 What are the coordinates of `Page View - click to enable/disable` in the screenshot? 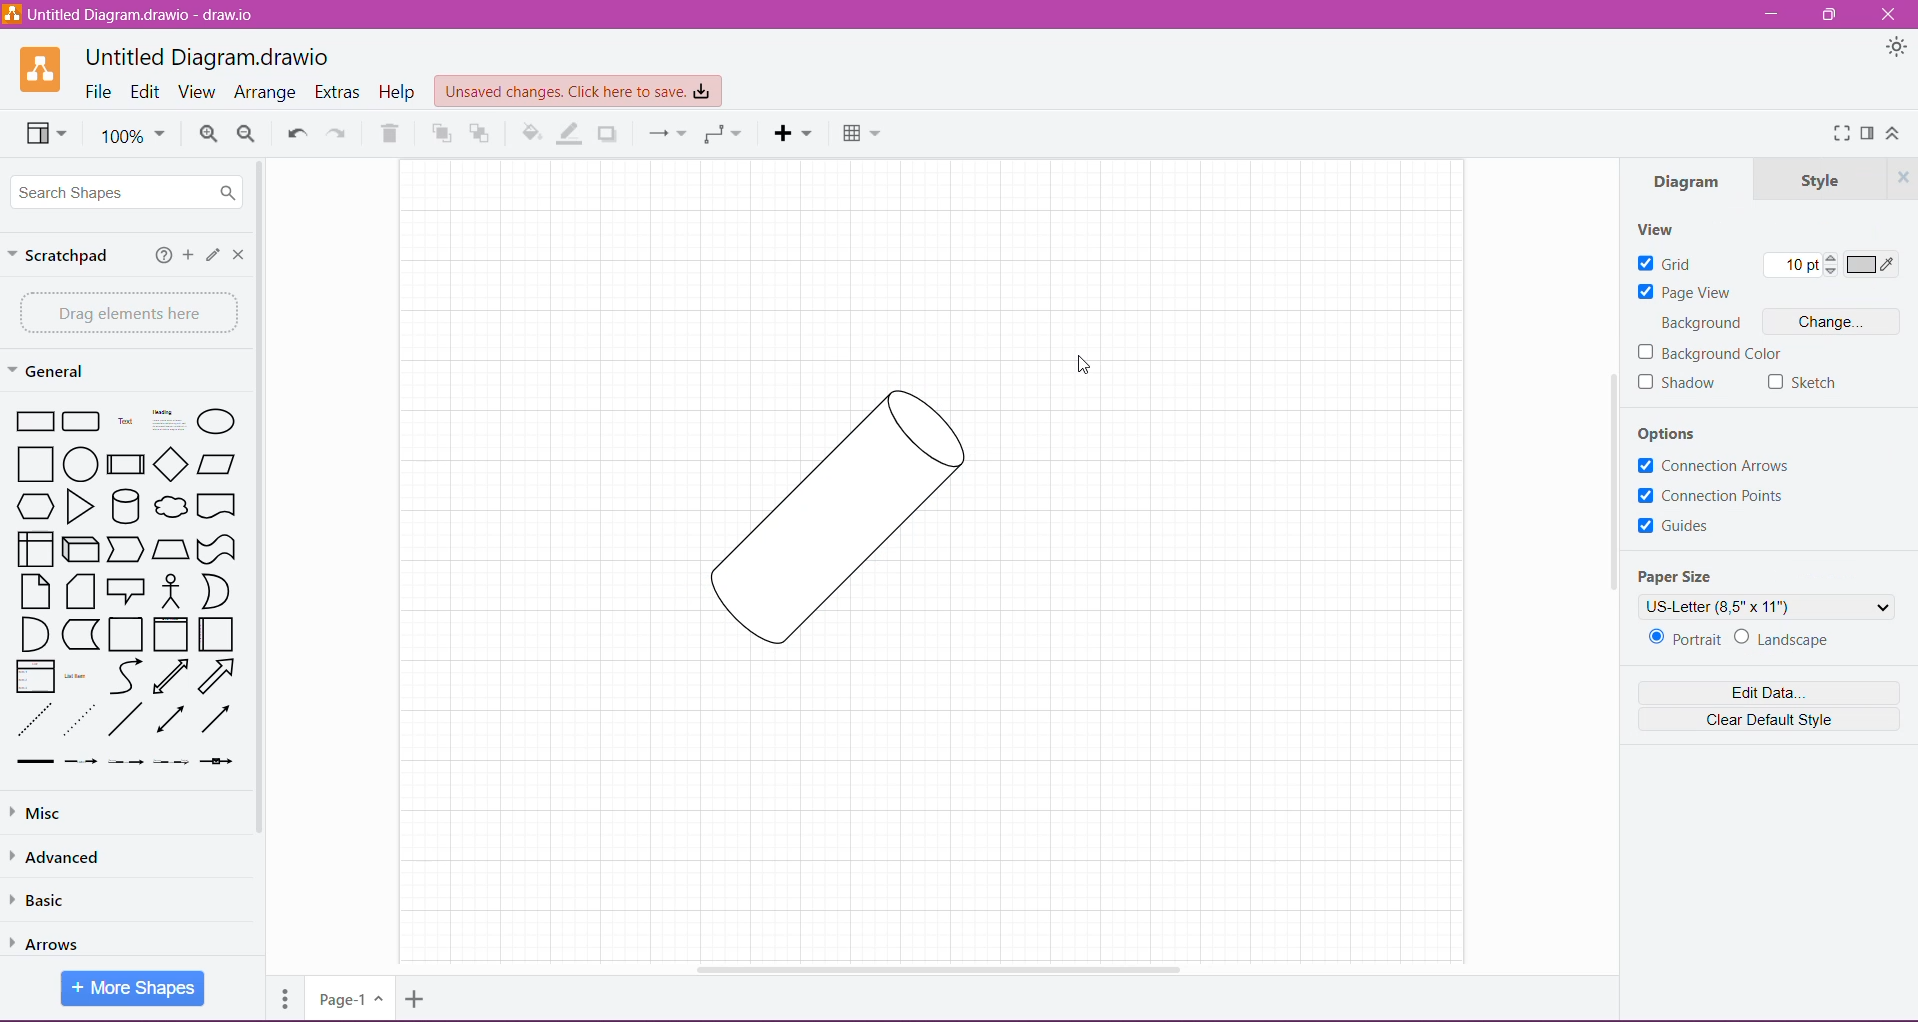 It's located at (1684, 293).